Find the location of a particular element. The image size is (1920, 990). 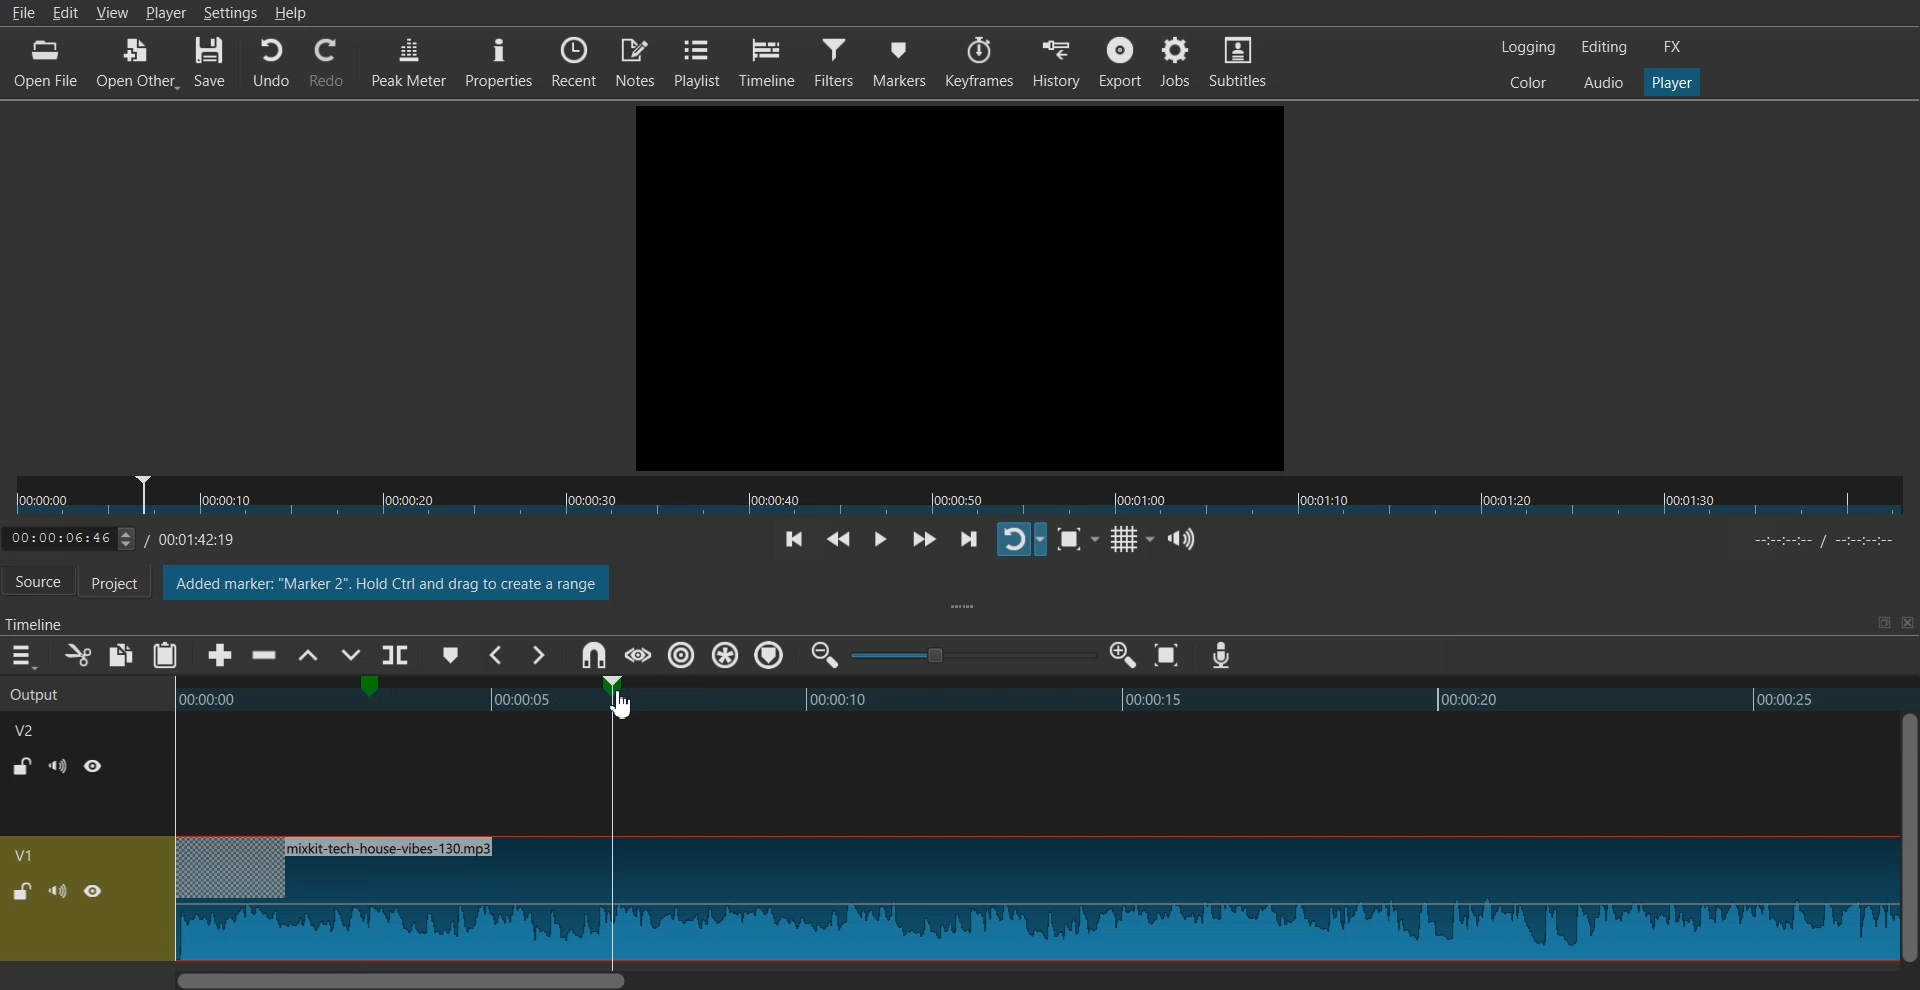

View is located at coordinates (112, 15).